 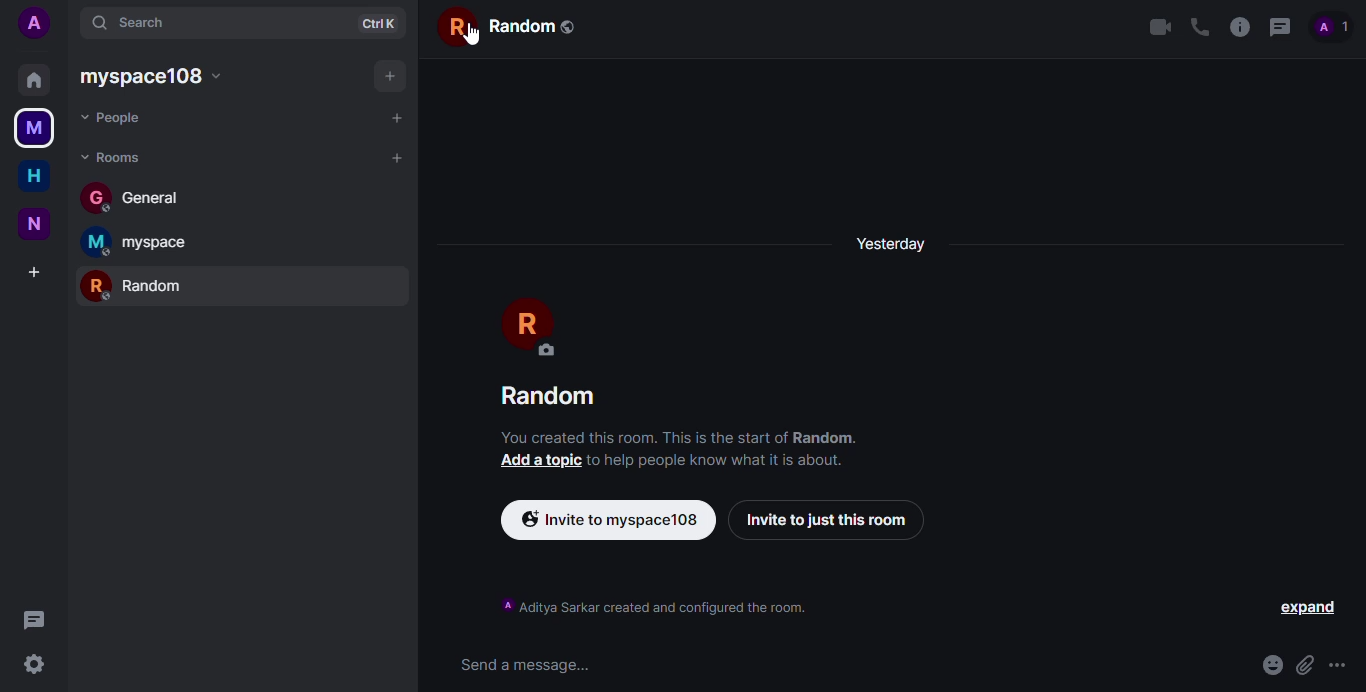 I want to click on video call, so click(x=1159, y=26).